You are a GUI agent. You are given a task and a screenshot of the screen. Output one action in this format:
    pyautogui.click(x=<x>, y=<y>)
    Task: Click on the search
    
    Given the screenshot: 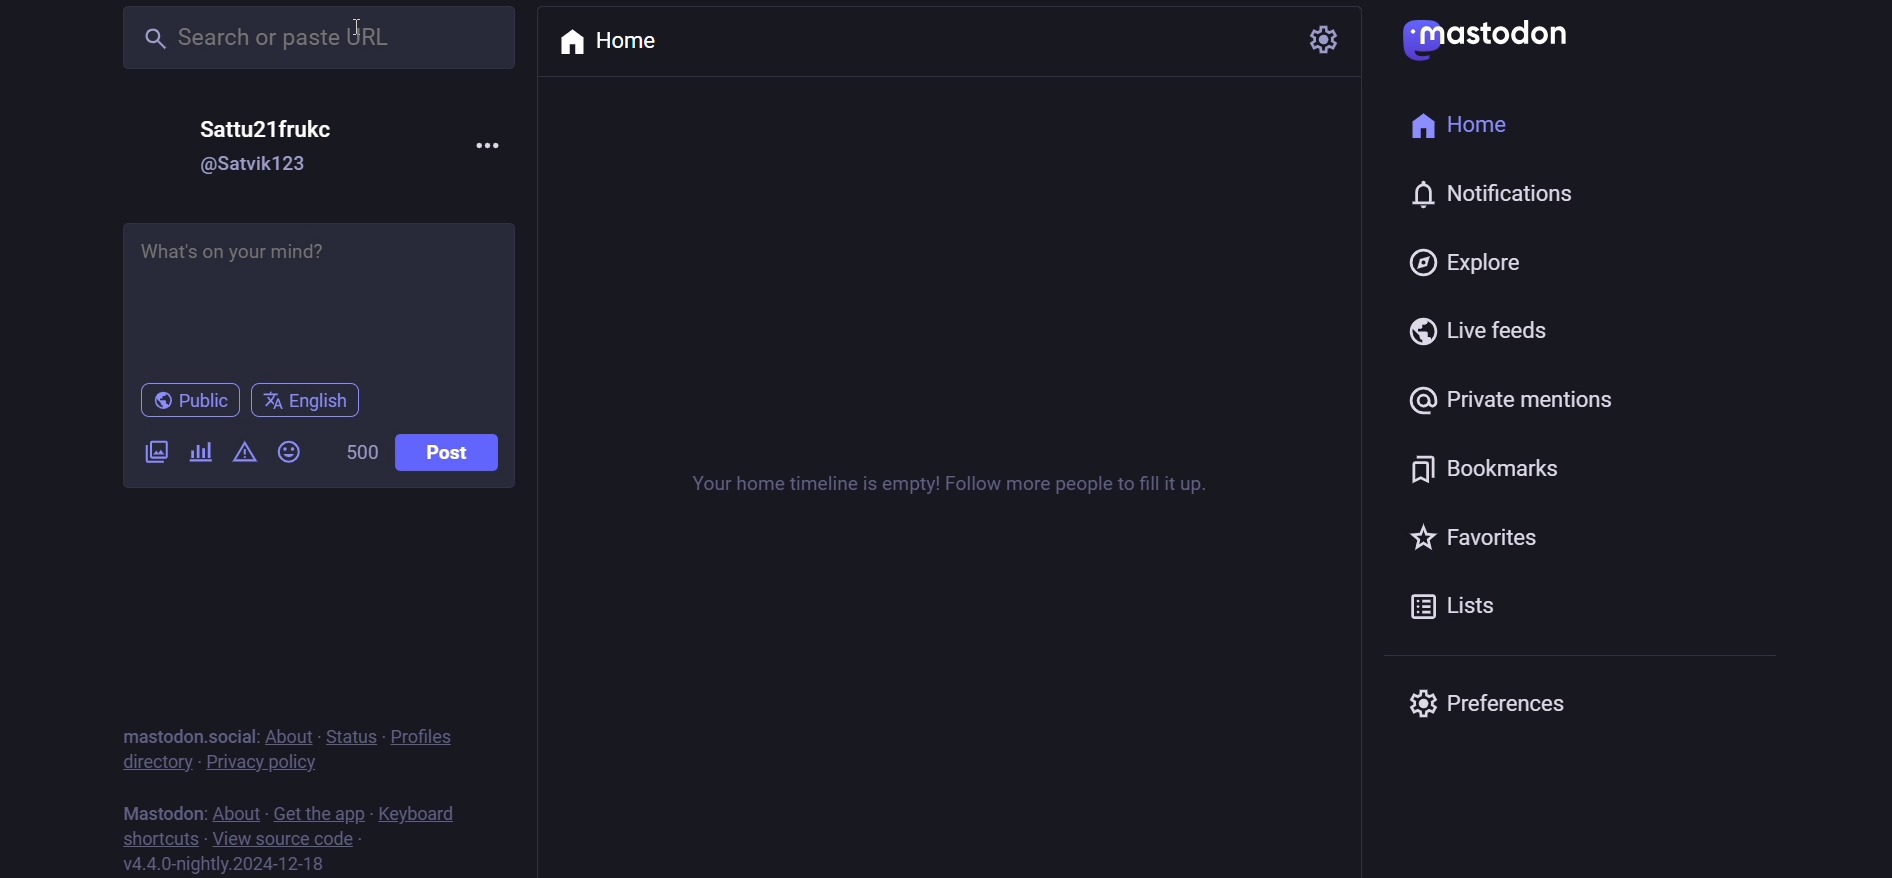 What is the action you would take?
    pyautogui.click(x=312, y=40)
    